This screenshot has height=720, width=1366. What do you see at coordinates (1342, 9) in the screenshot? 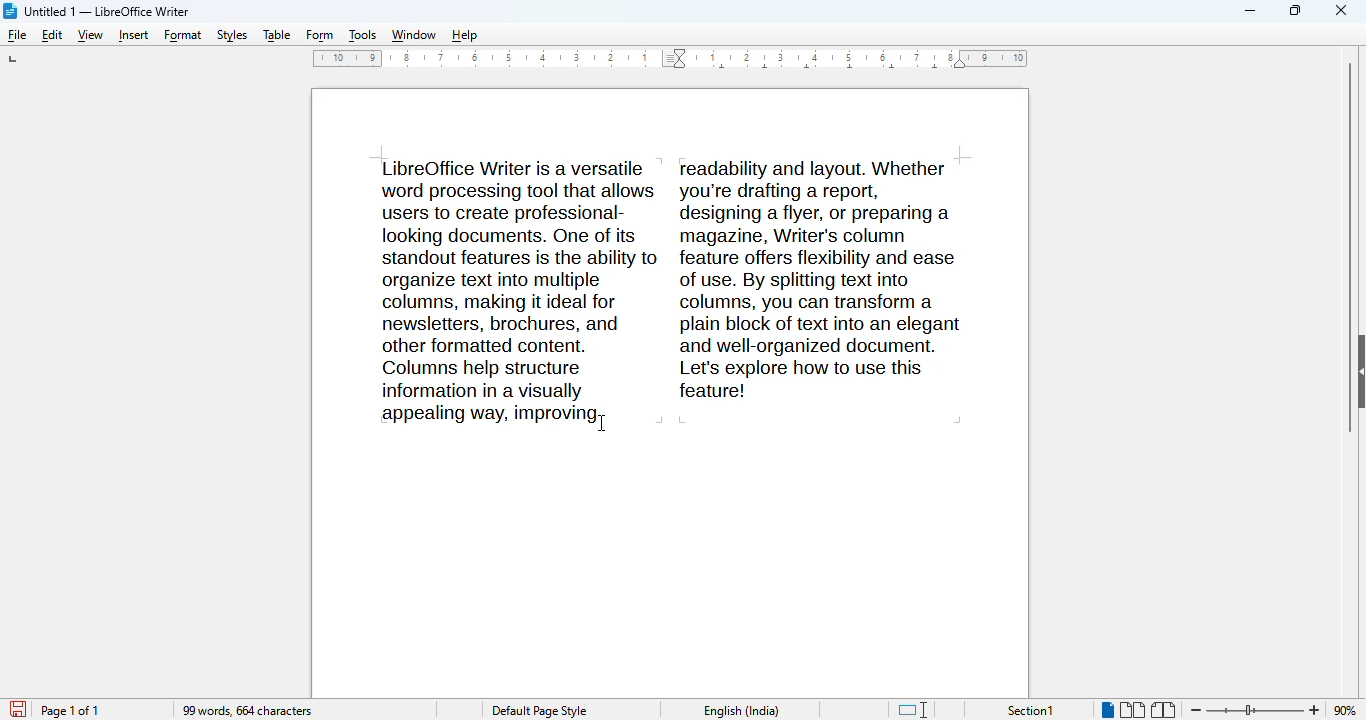
I see `close` at bounding box center [1342, 9].